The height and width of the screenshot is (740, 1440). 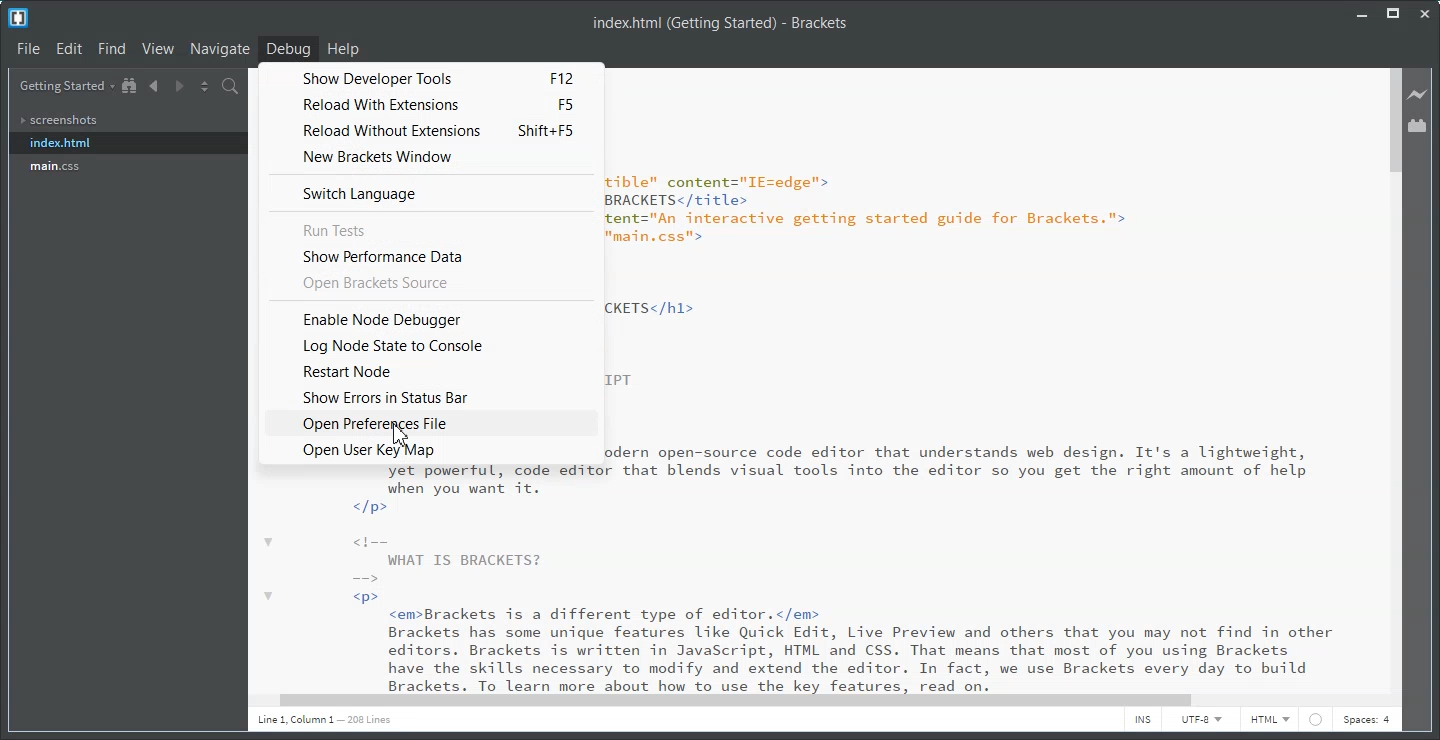 What do you see at coordinates (220, 48) in the screenshot?
I see `Navigate` at bounding box center [220, 48].